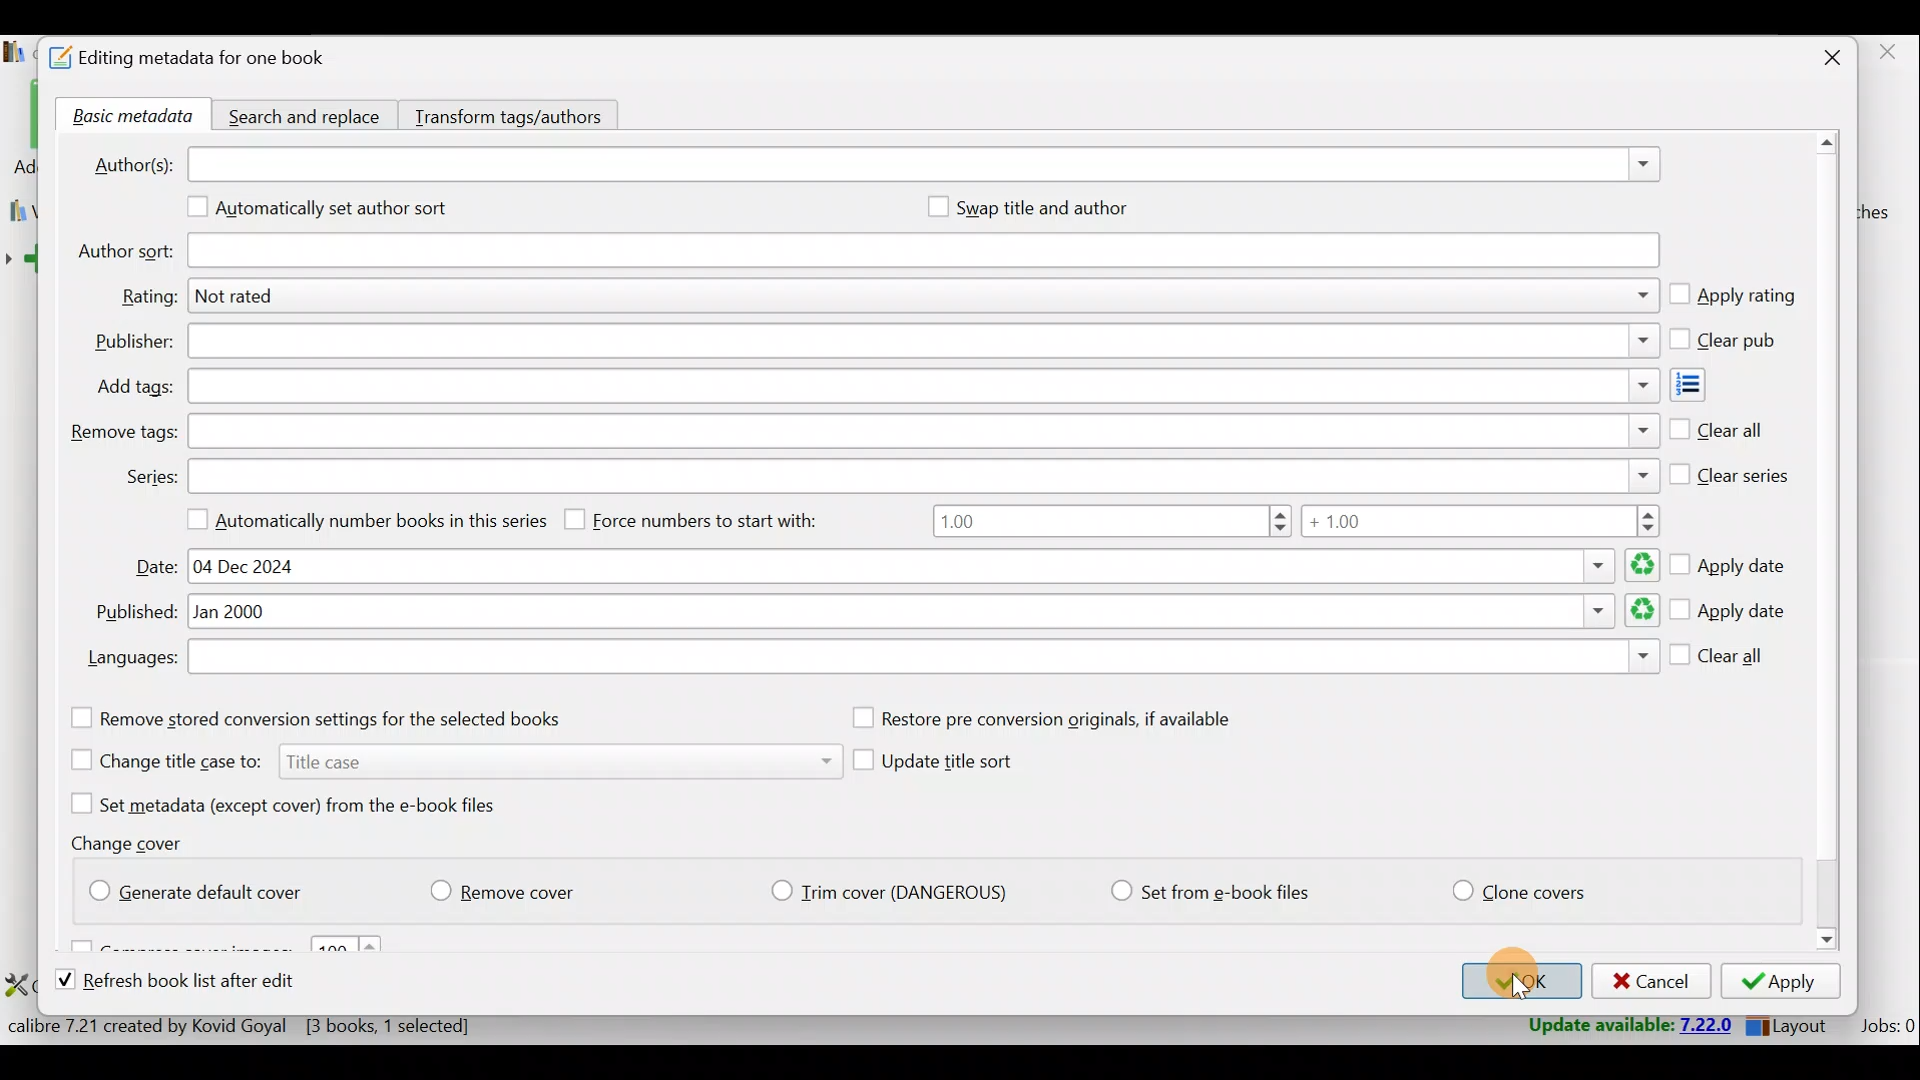 This screenshot has height=1080, width=1920. Describe the element at coordinates (920, 387) in the screenshot. I see `Add tags` at that location.